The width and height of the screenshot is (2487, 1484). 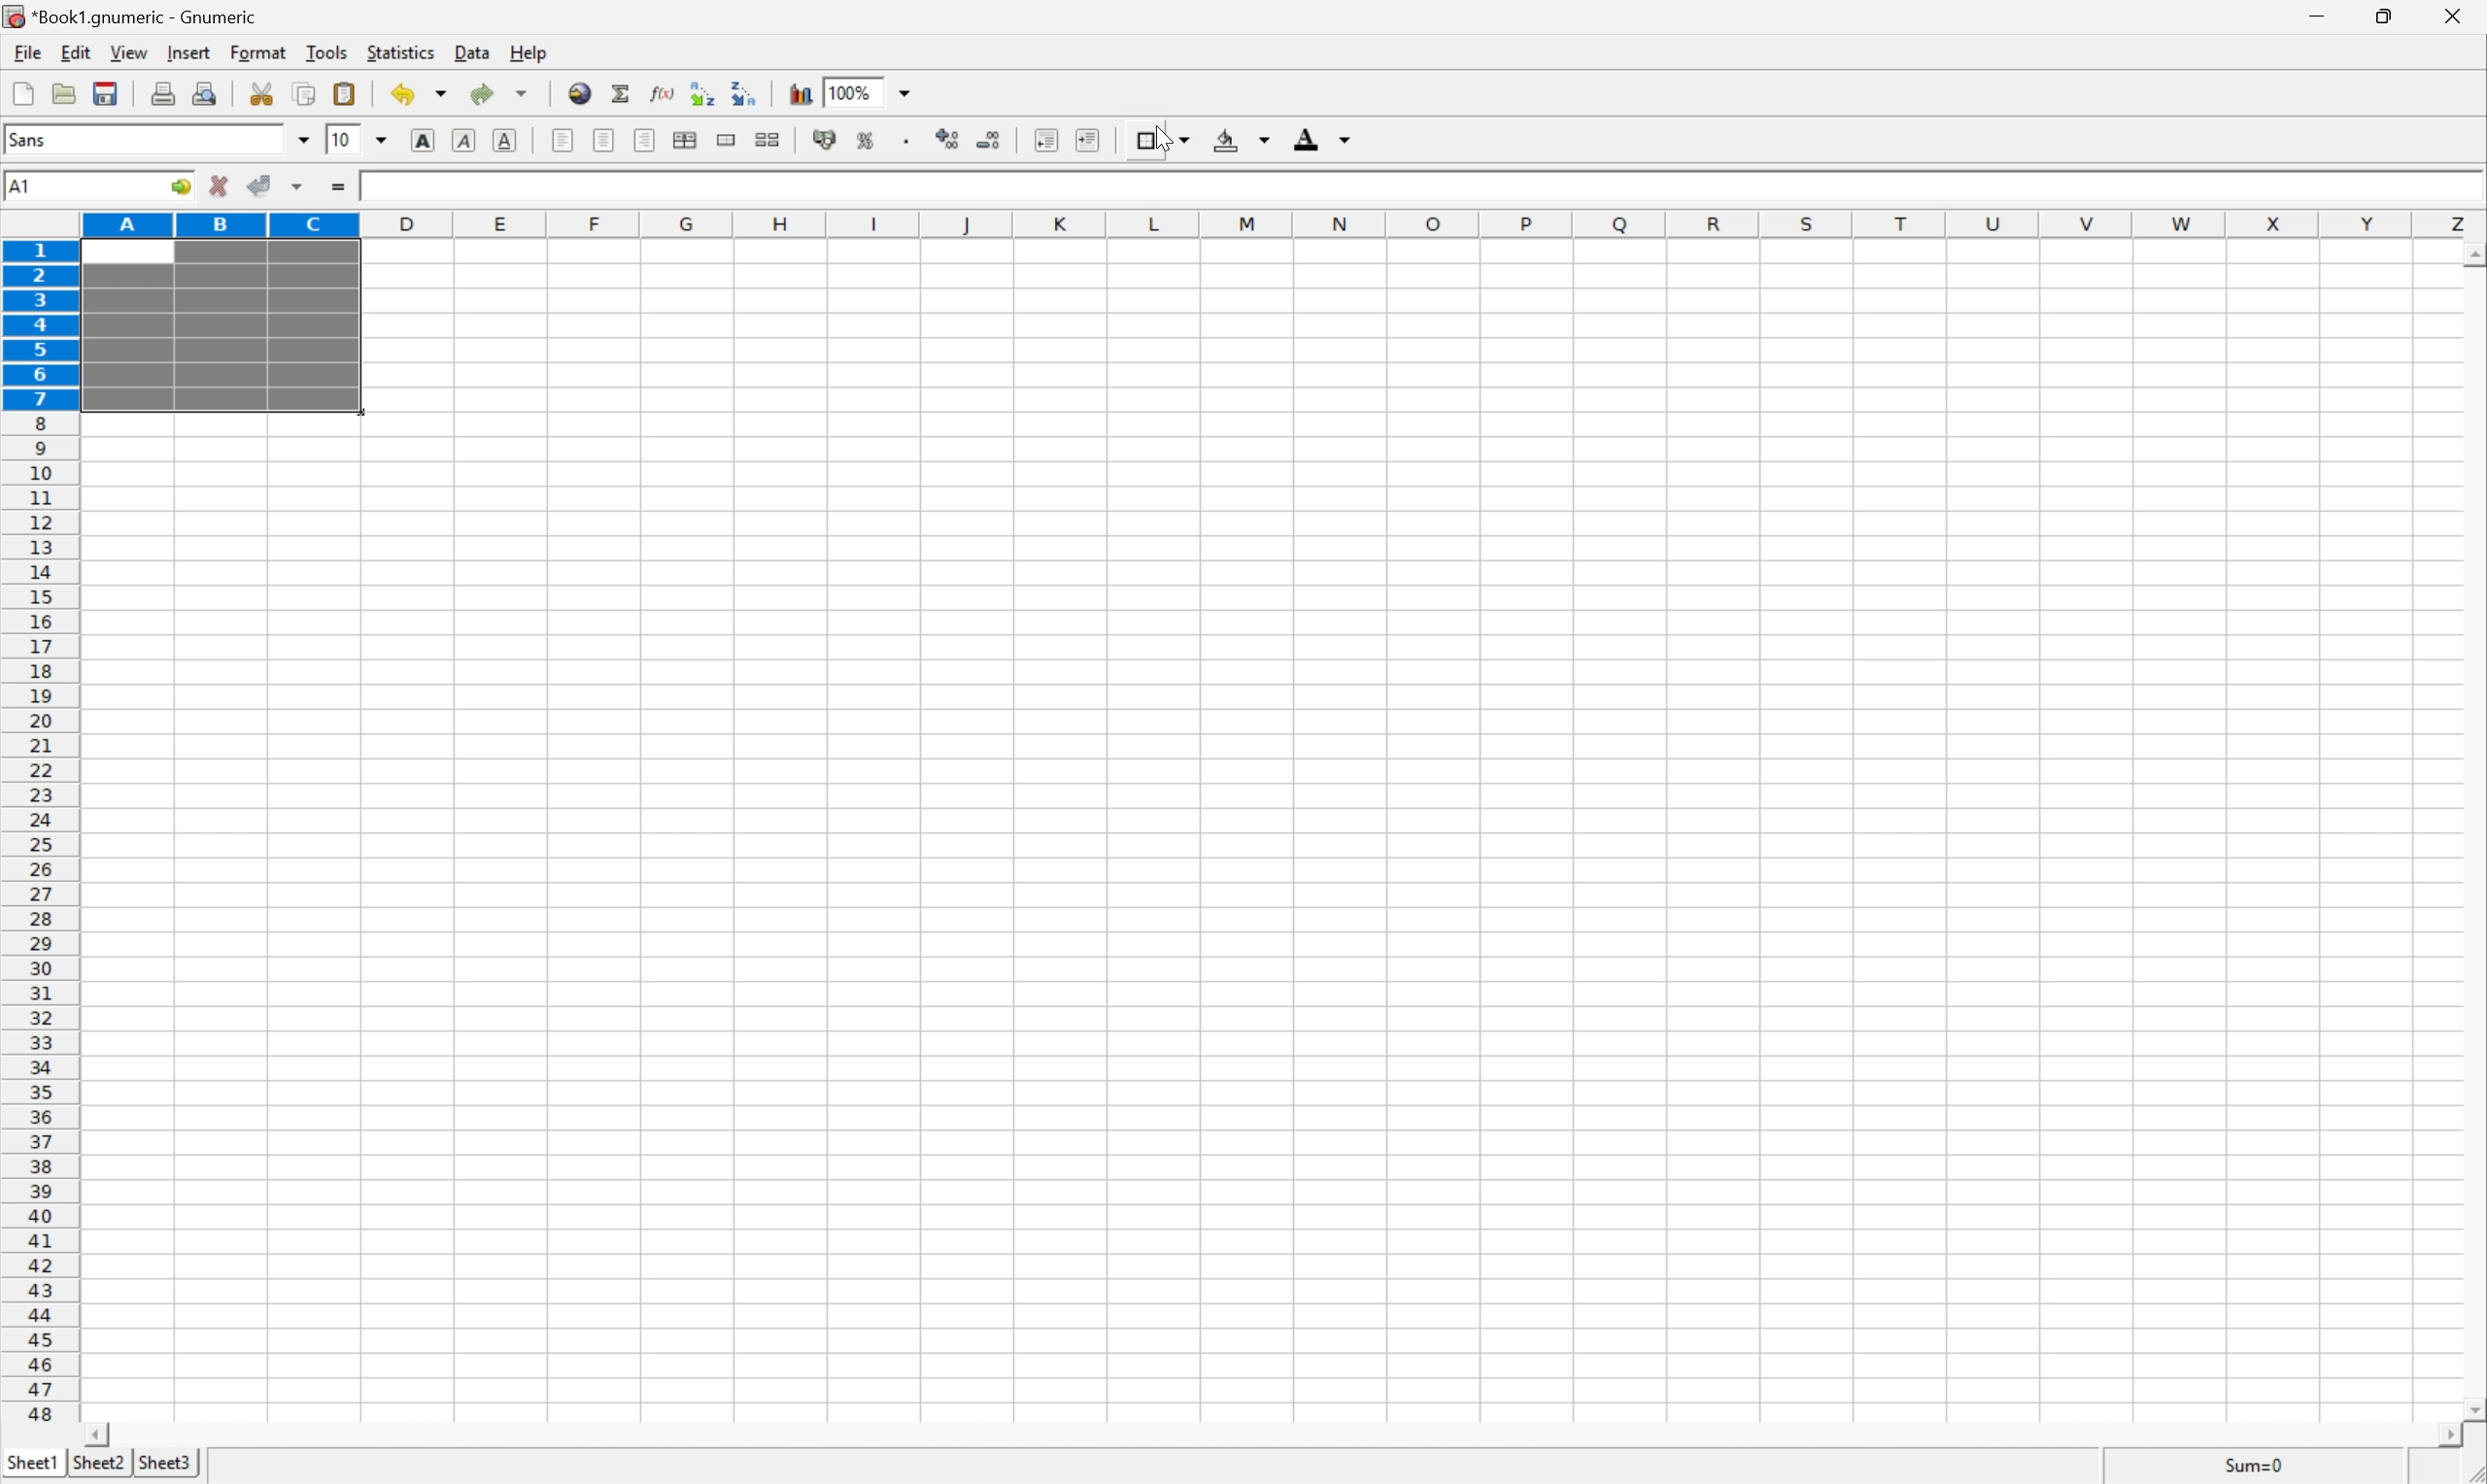 What do you see at coordinates (951, 140) in the screenshot?
I see `increase number of decimals displayed` at bounding box center [951, 140].